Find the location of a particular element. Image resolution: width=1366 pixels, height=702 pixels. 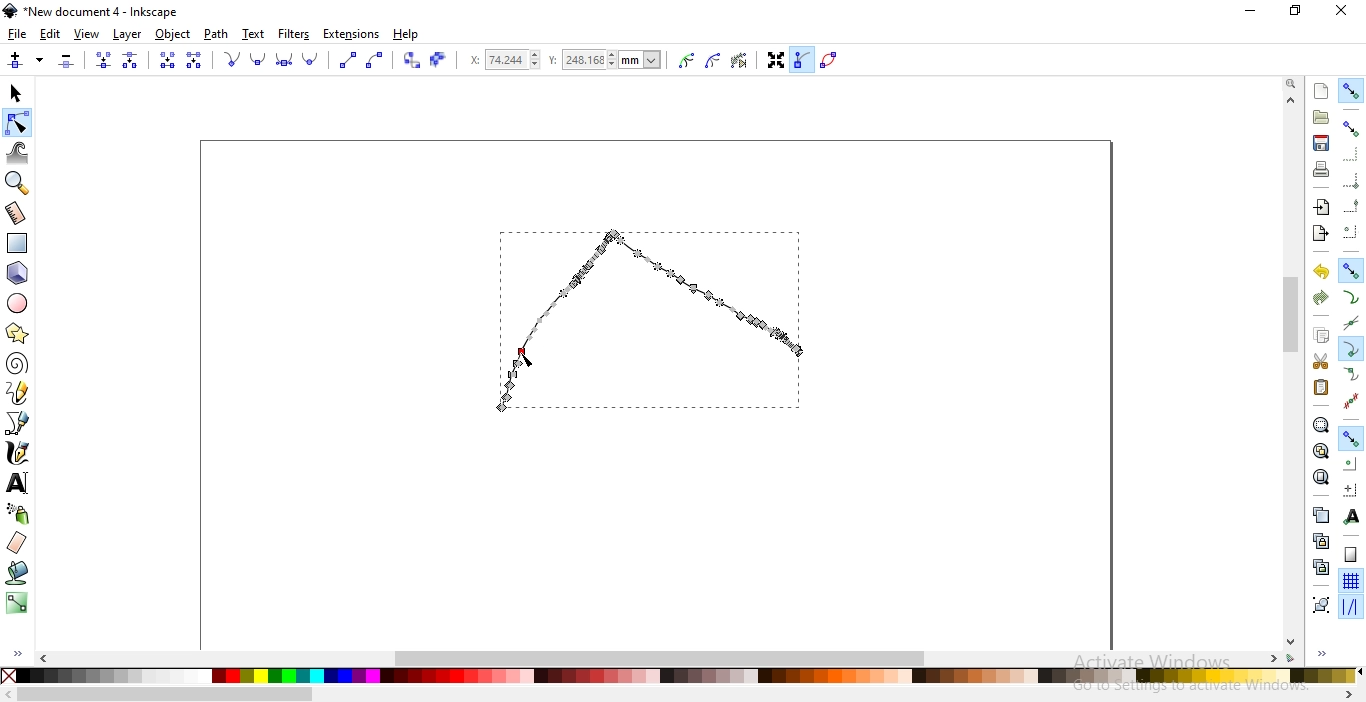

spray objects by scuplting or painting is located at coordinates (19, 513).